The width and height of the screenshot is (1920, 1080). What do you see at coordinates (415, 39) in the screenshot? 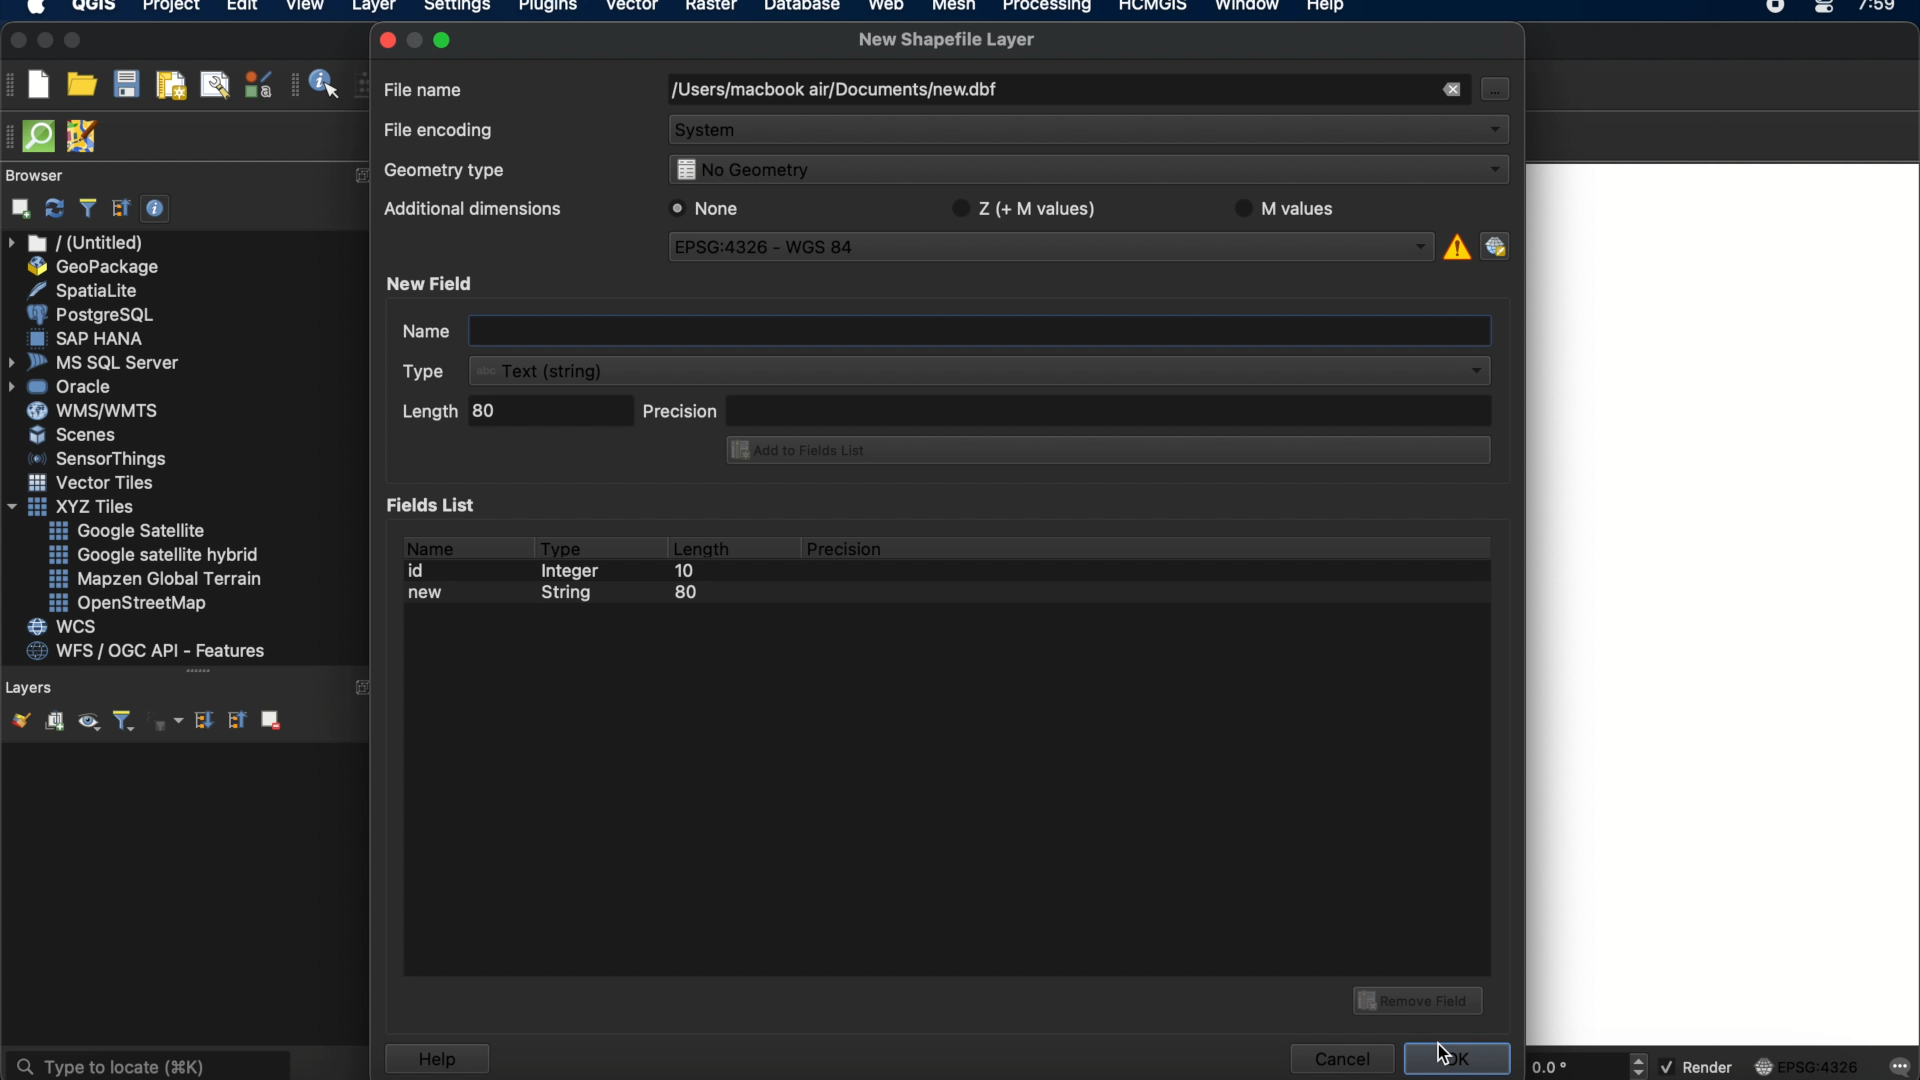
I see `inactive minimize icon` at bounding box center [415, 39].